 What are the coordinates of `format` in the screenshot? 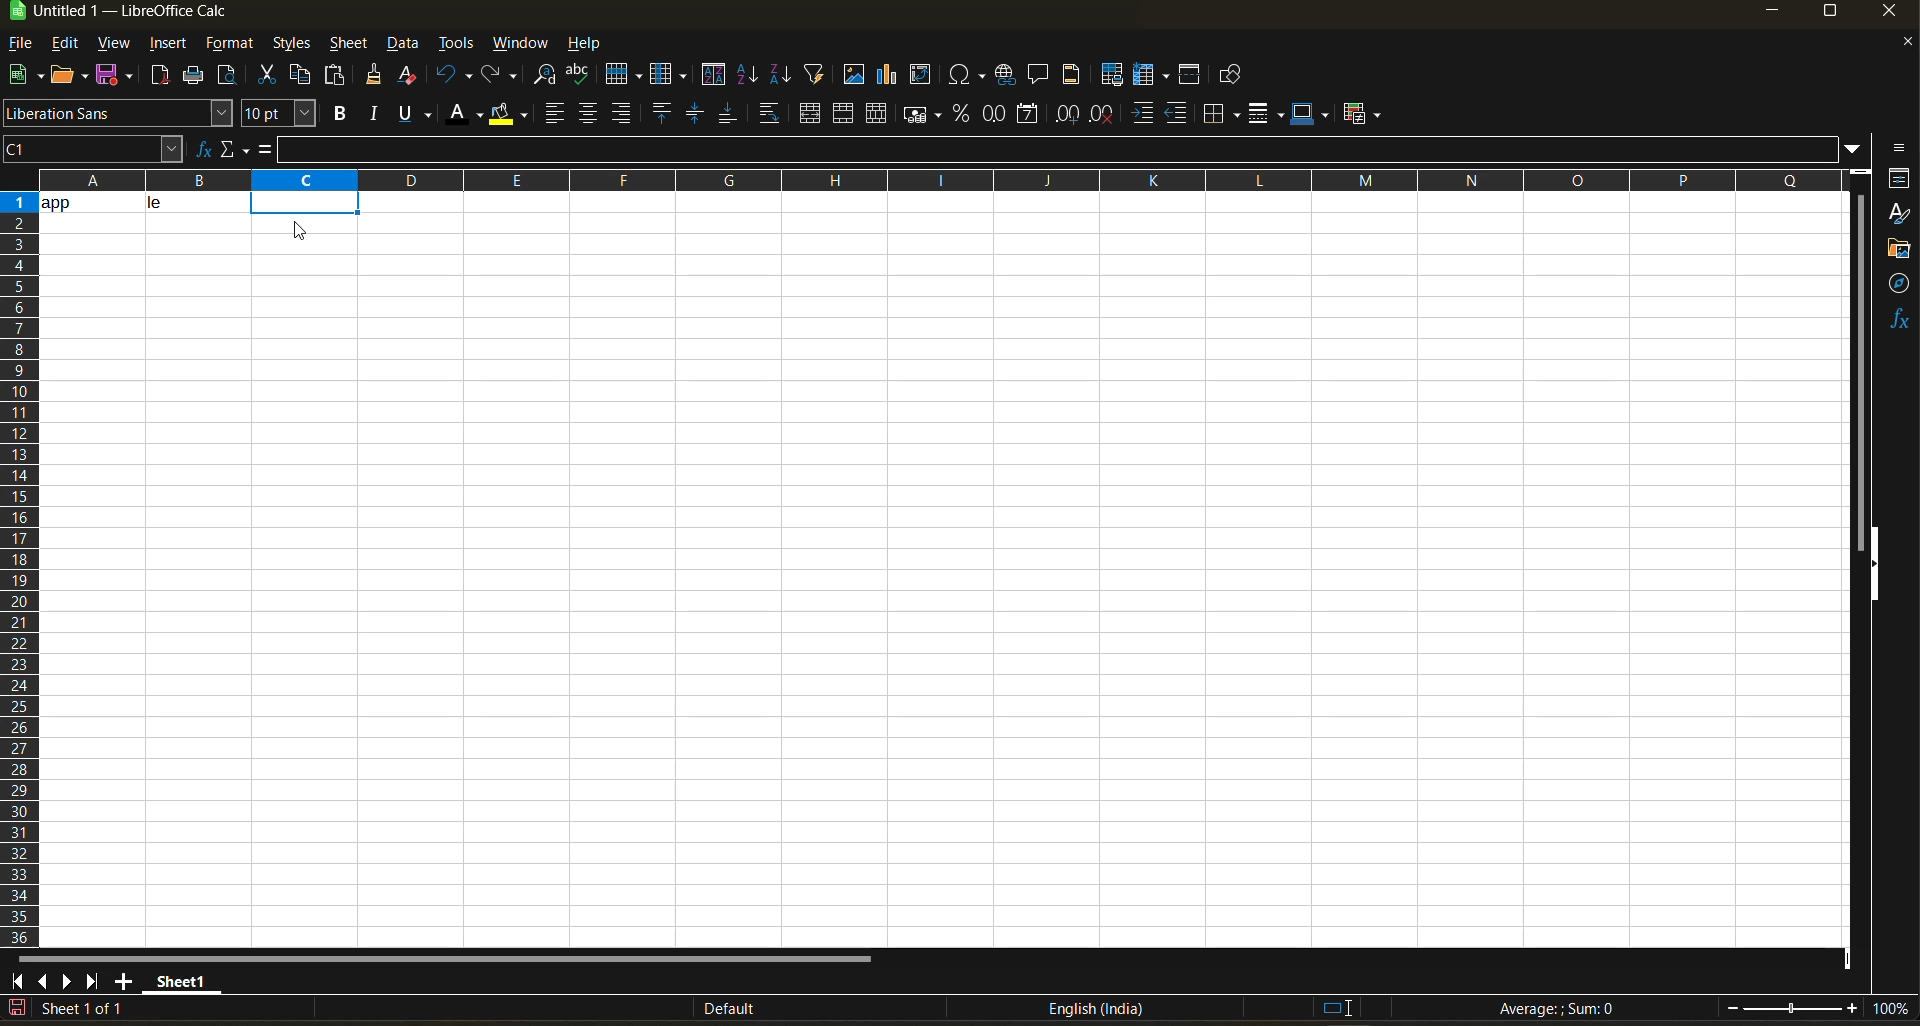 It's located at (231, 46).